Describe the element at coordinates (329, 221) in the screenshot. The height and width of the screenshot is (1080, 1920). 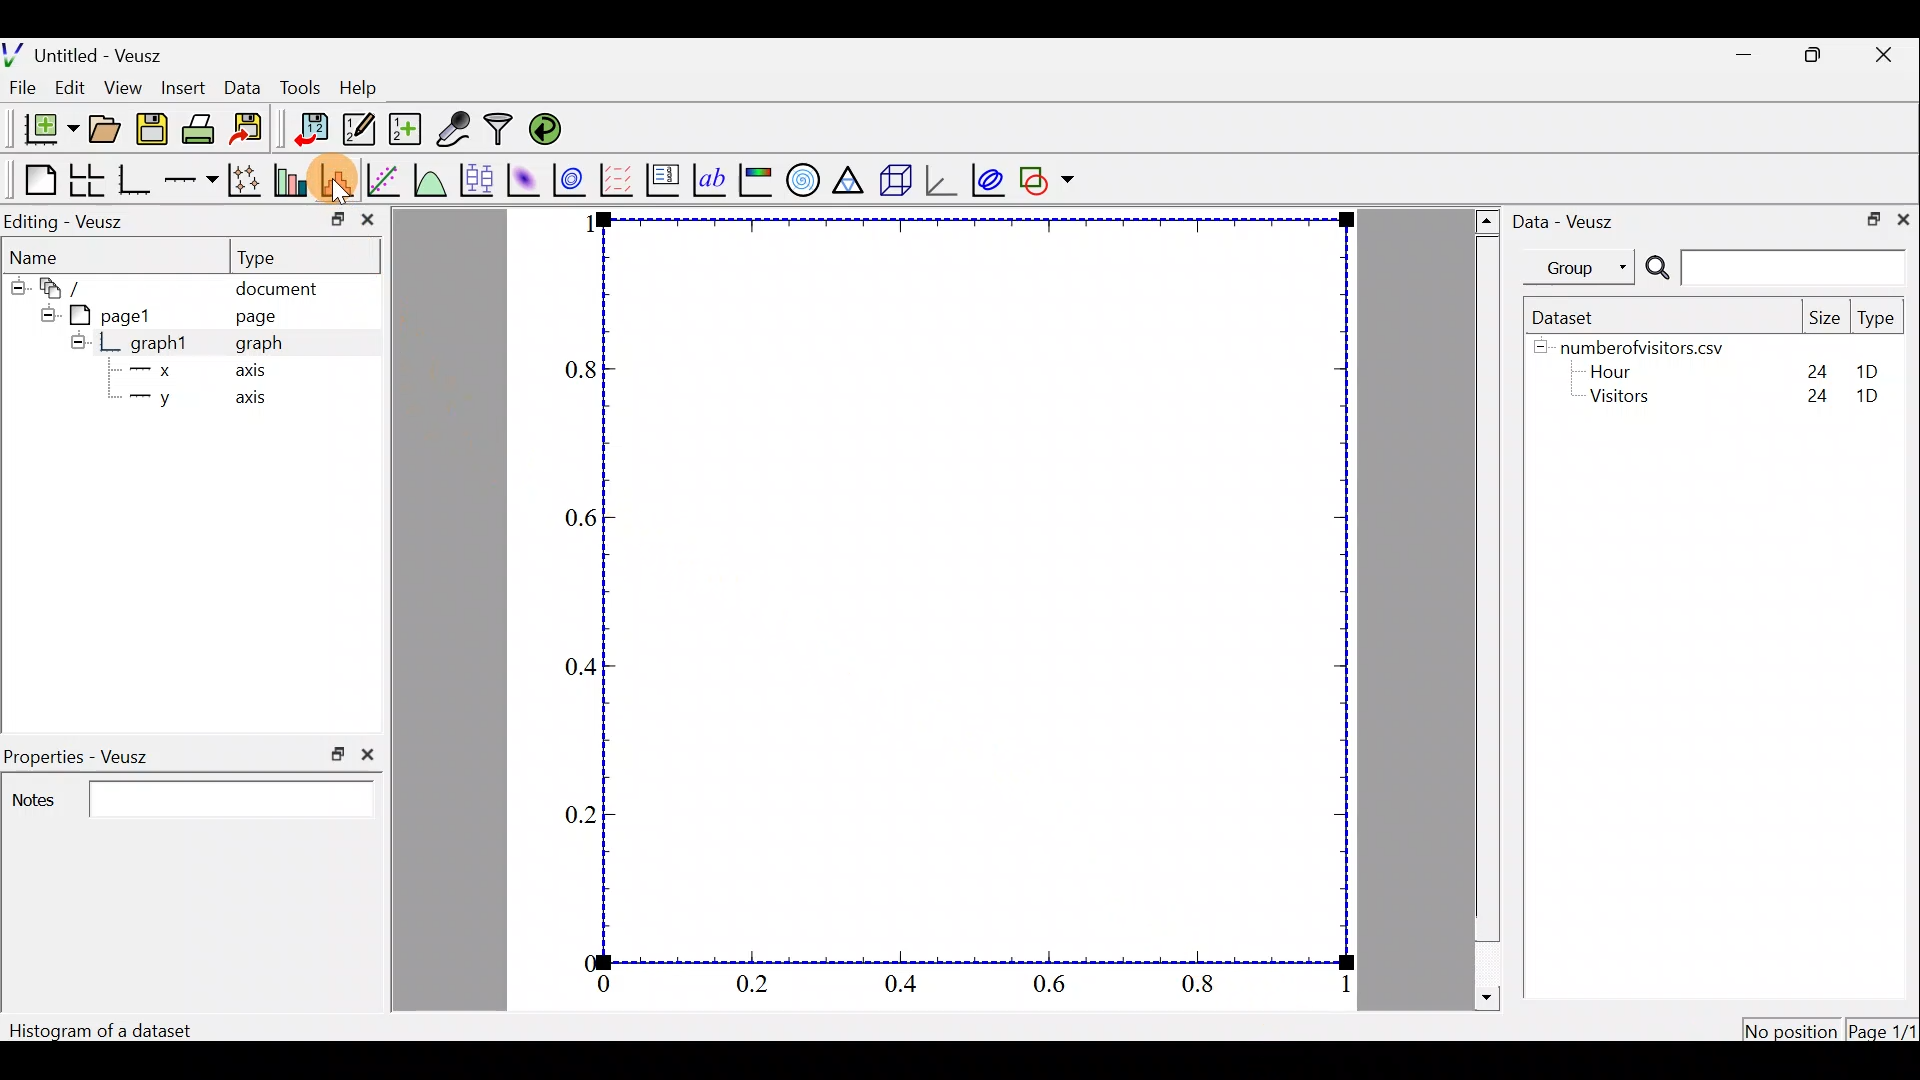
I see `restore down` at that location.